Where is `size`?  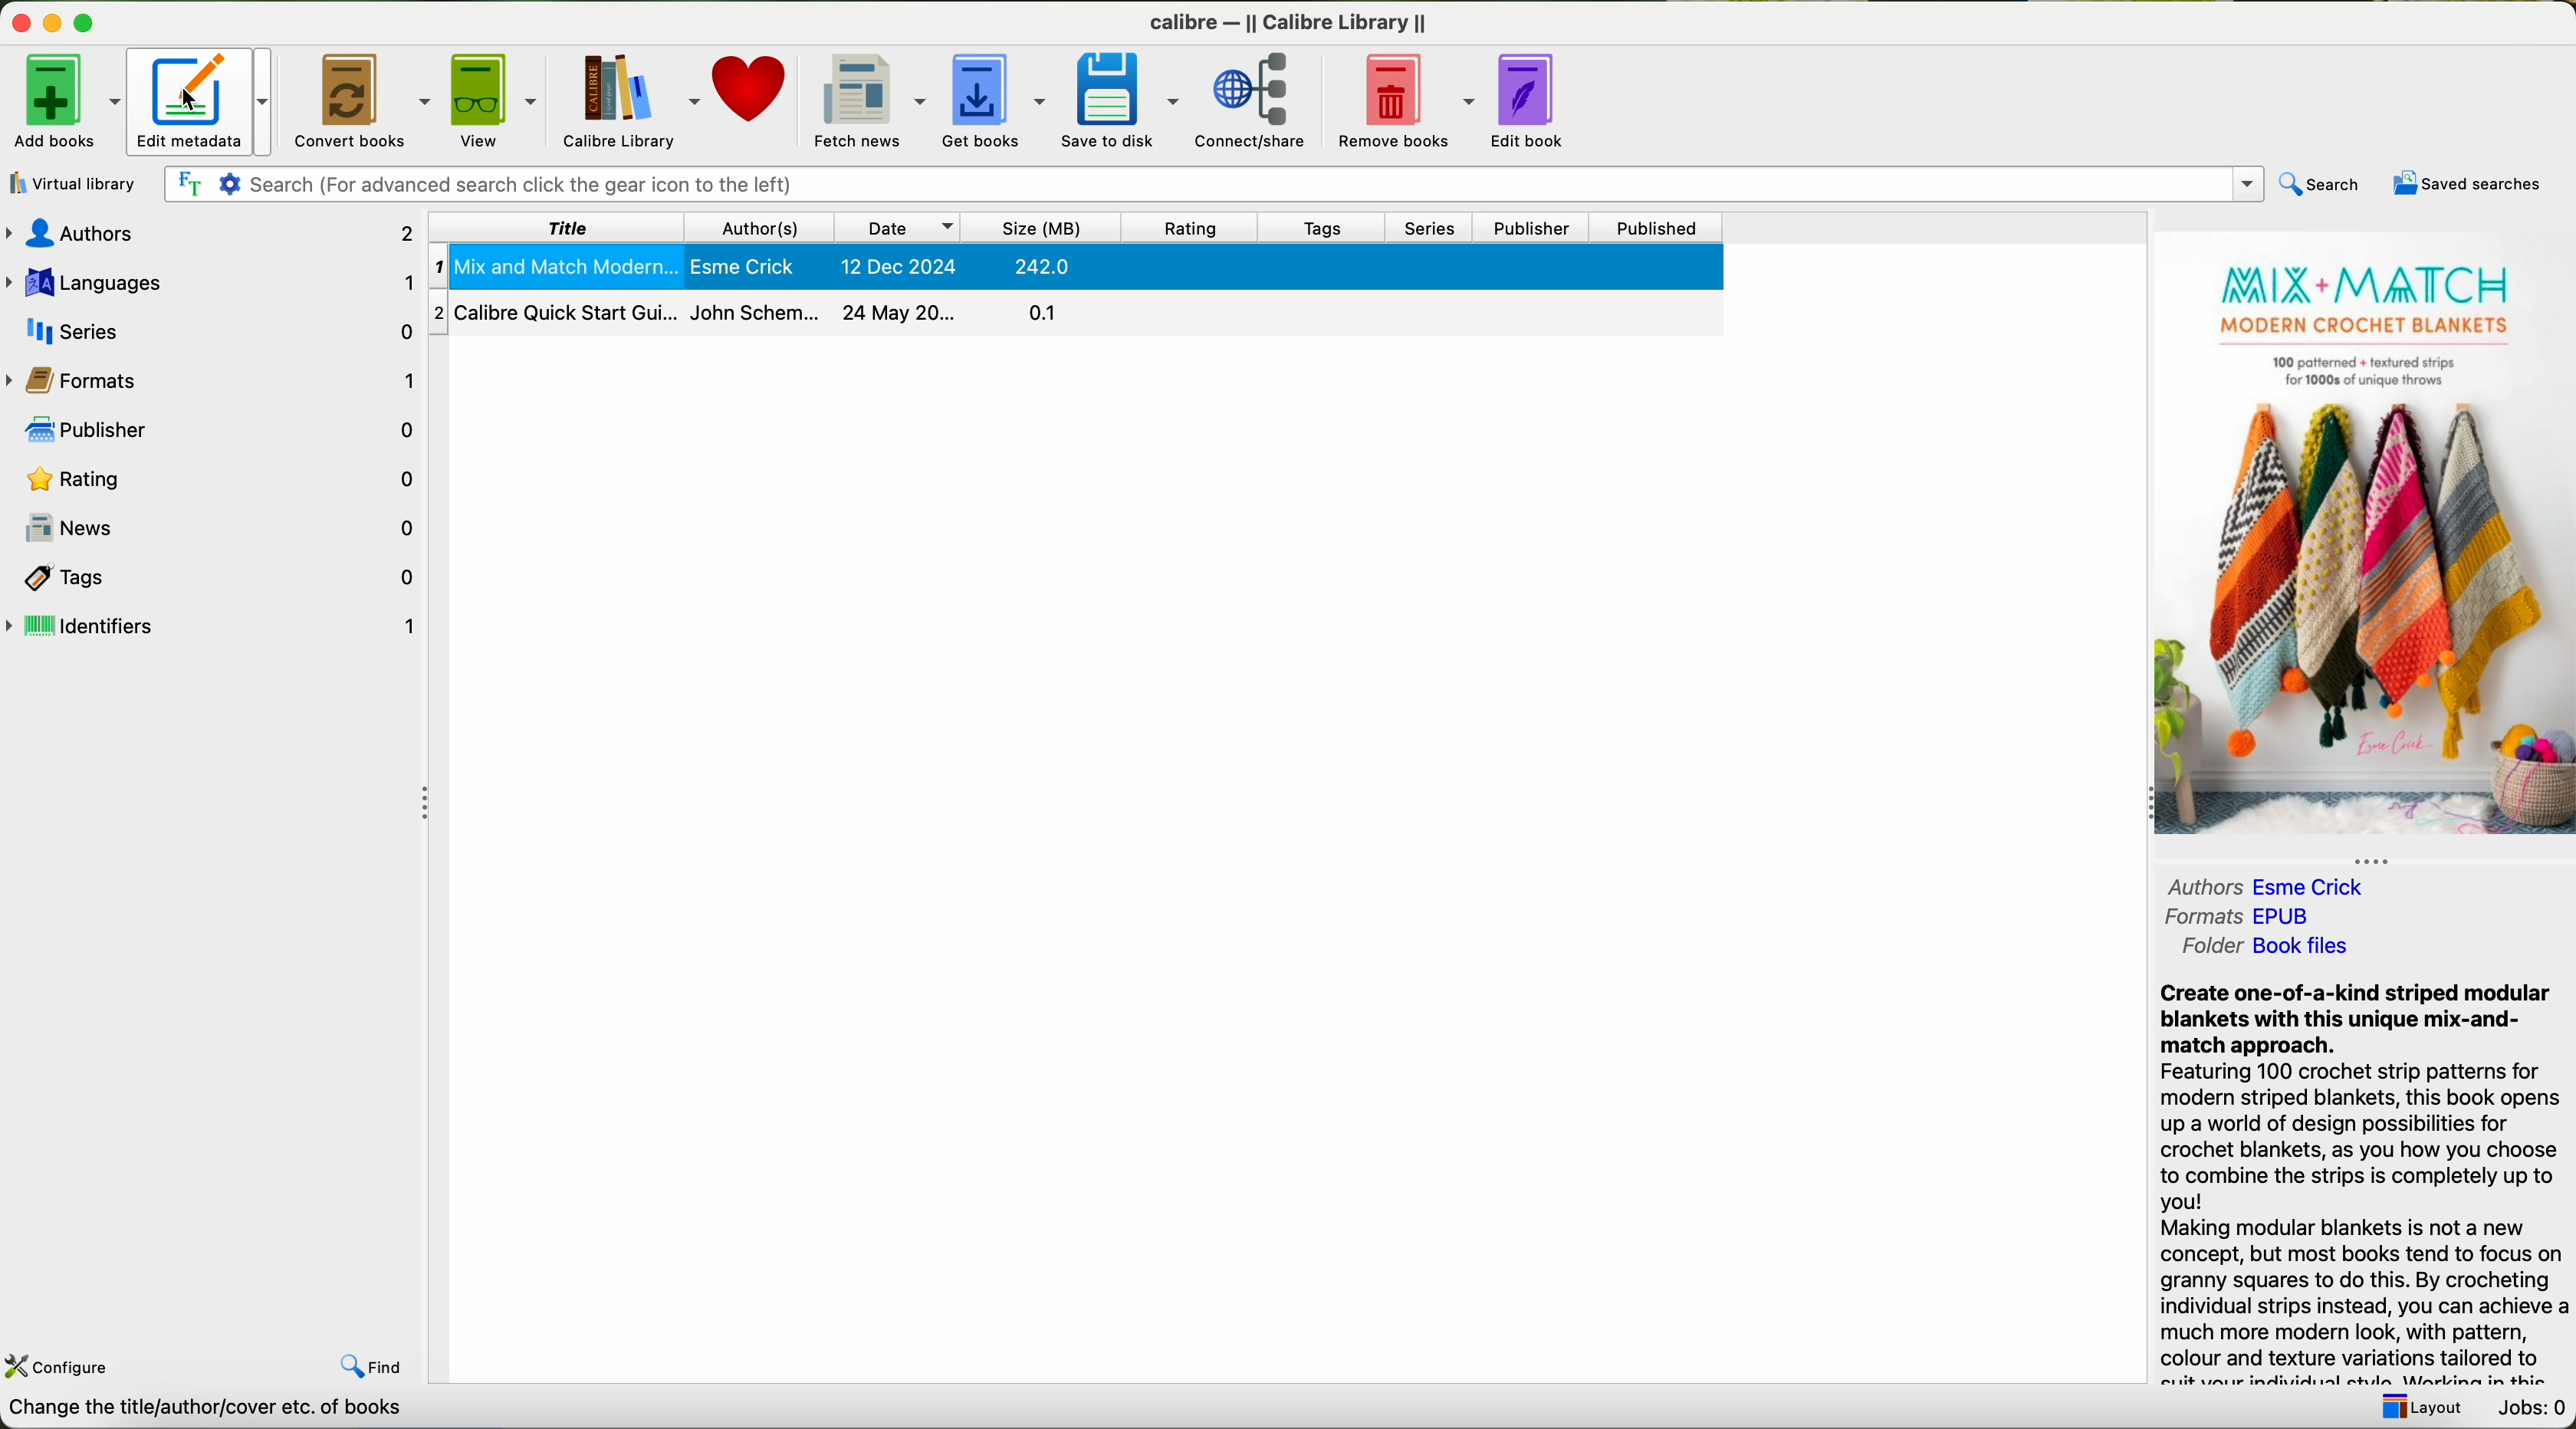 size is located at coordinates (1045, 229).